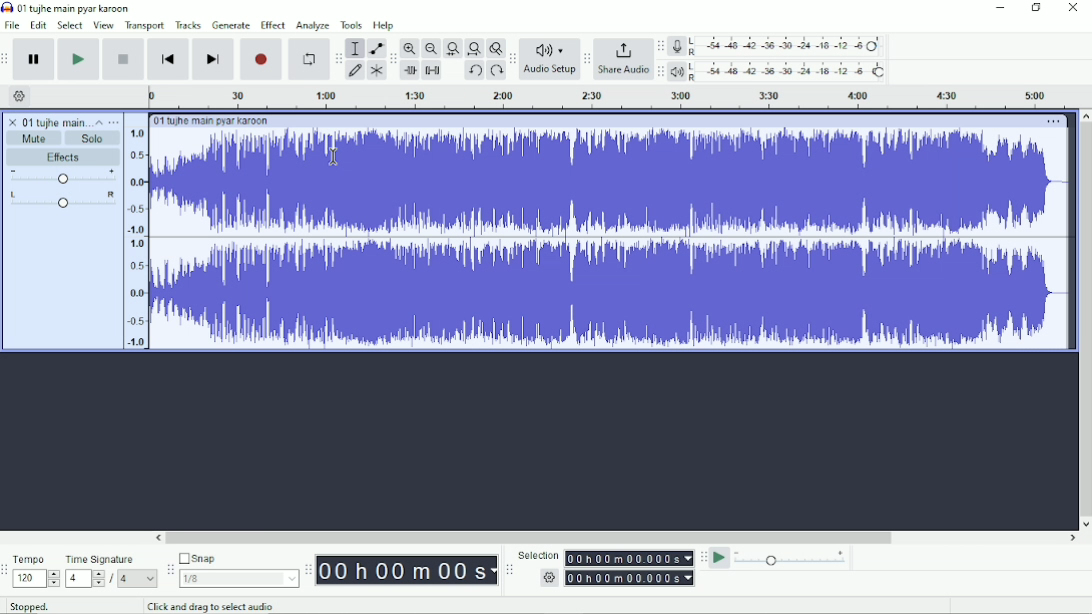 This screenshot has height=614, width=1092. I want to click on Collpase, so click(99, 121).